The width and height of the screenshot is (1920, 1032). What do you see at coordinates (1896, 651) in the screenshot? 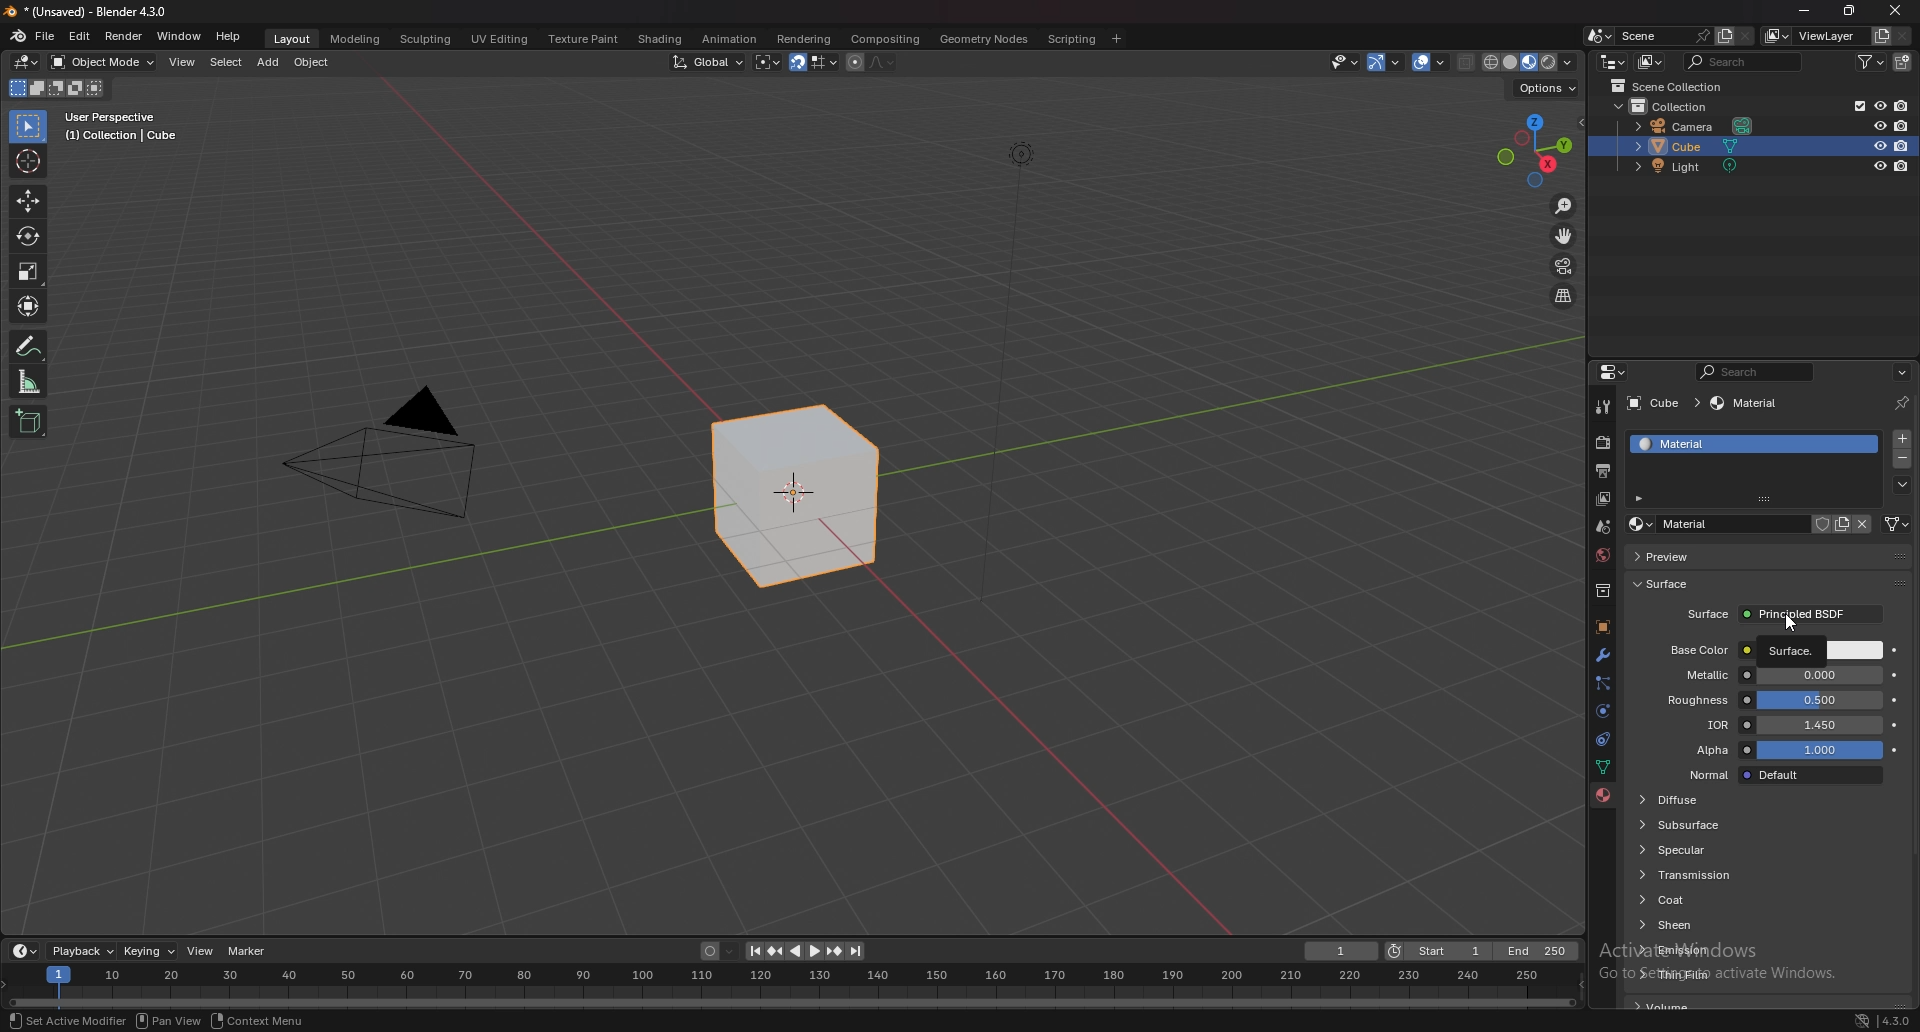
I see `animate property` at bounding box center [1896, 651].